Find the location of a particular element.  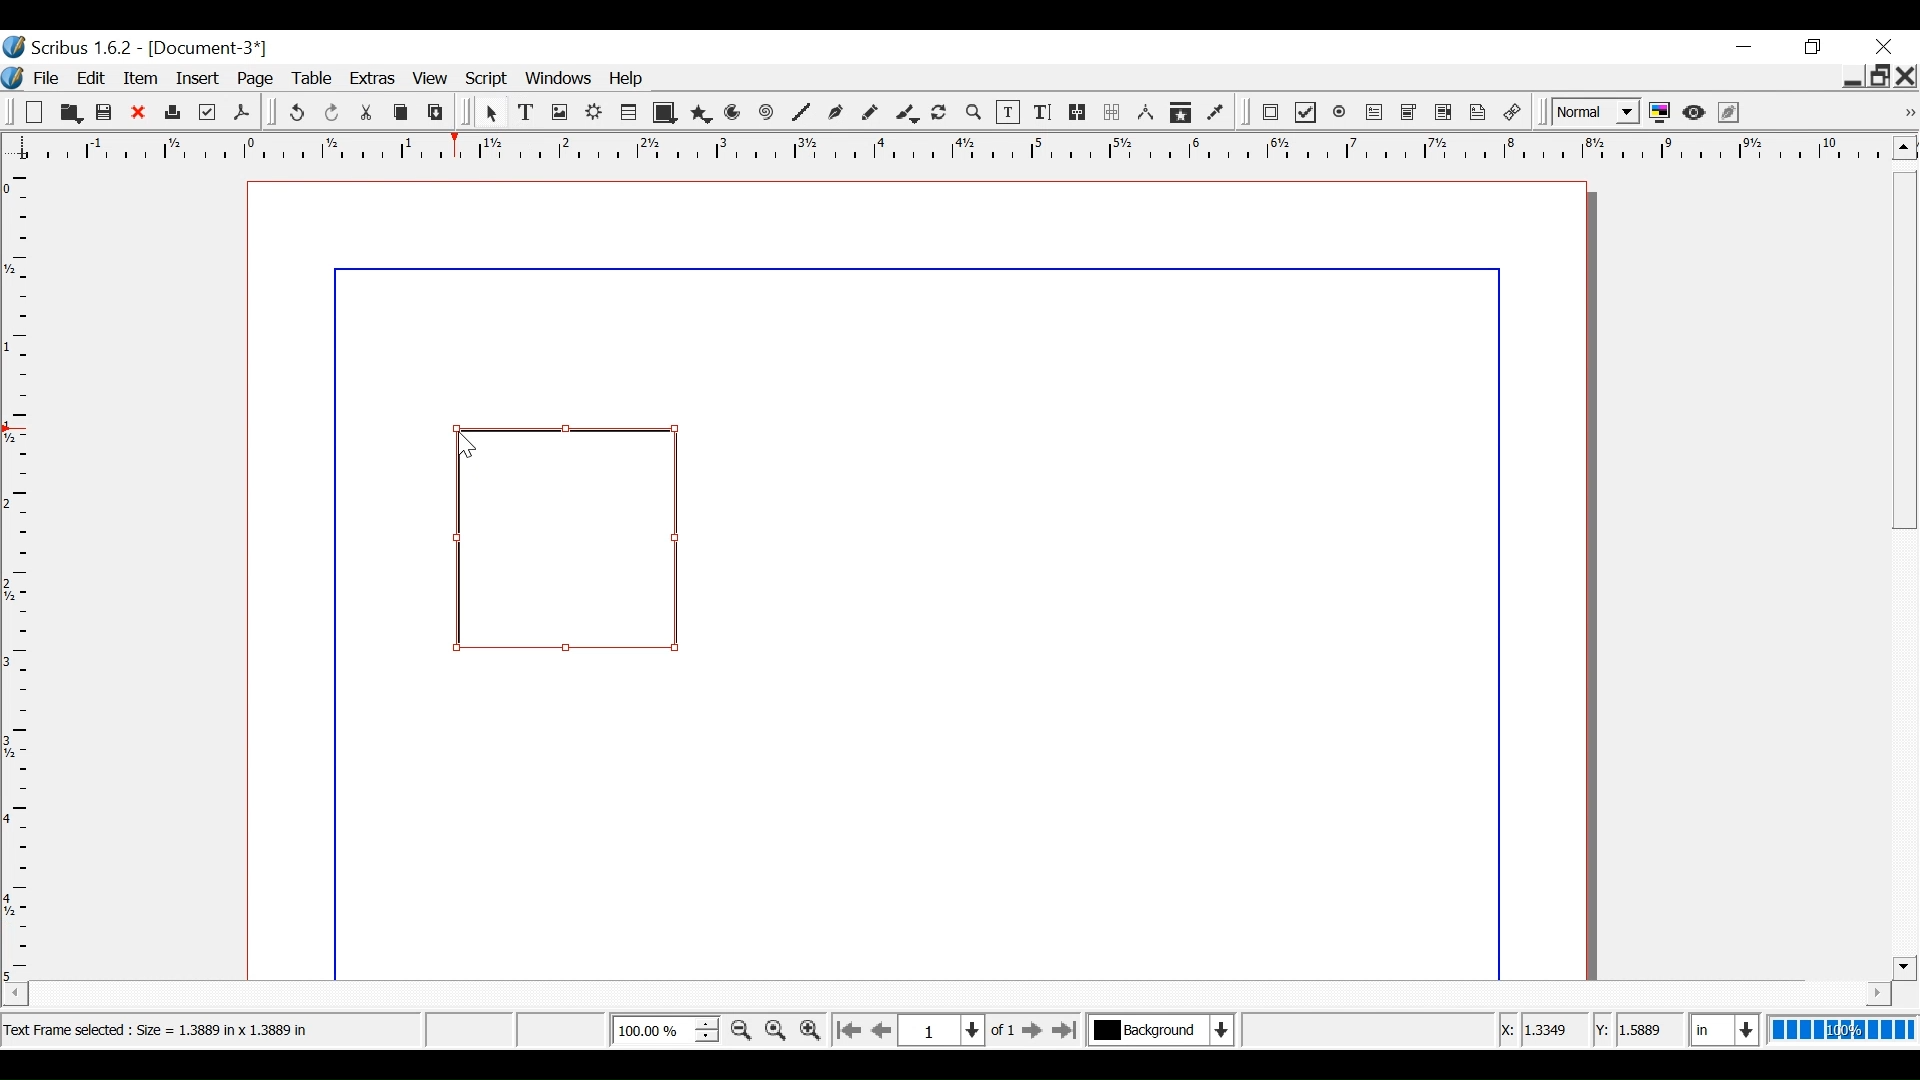

Measurements is located at coordinates (1145, 113).